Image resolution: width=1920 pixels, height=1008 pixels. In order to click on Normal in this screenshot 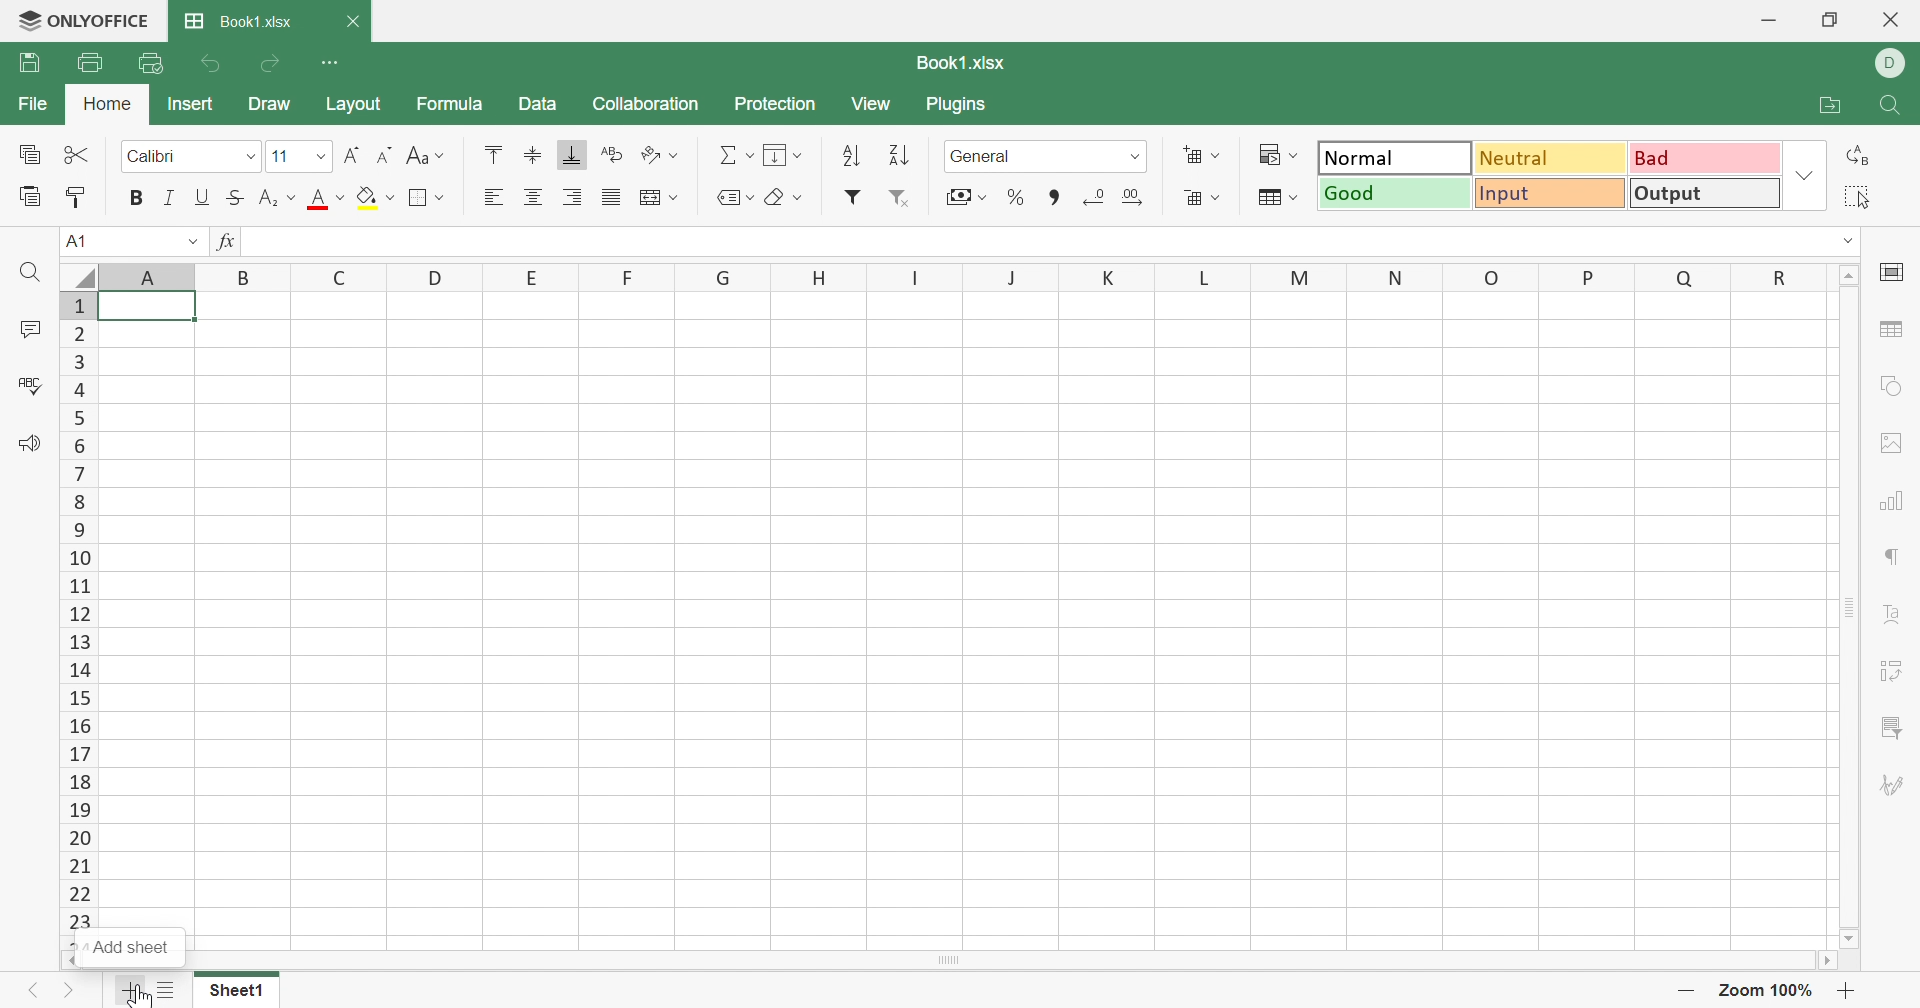, I will do `click(1393, 158)`.